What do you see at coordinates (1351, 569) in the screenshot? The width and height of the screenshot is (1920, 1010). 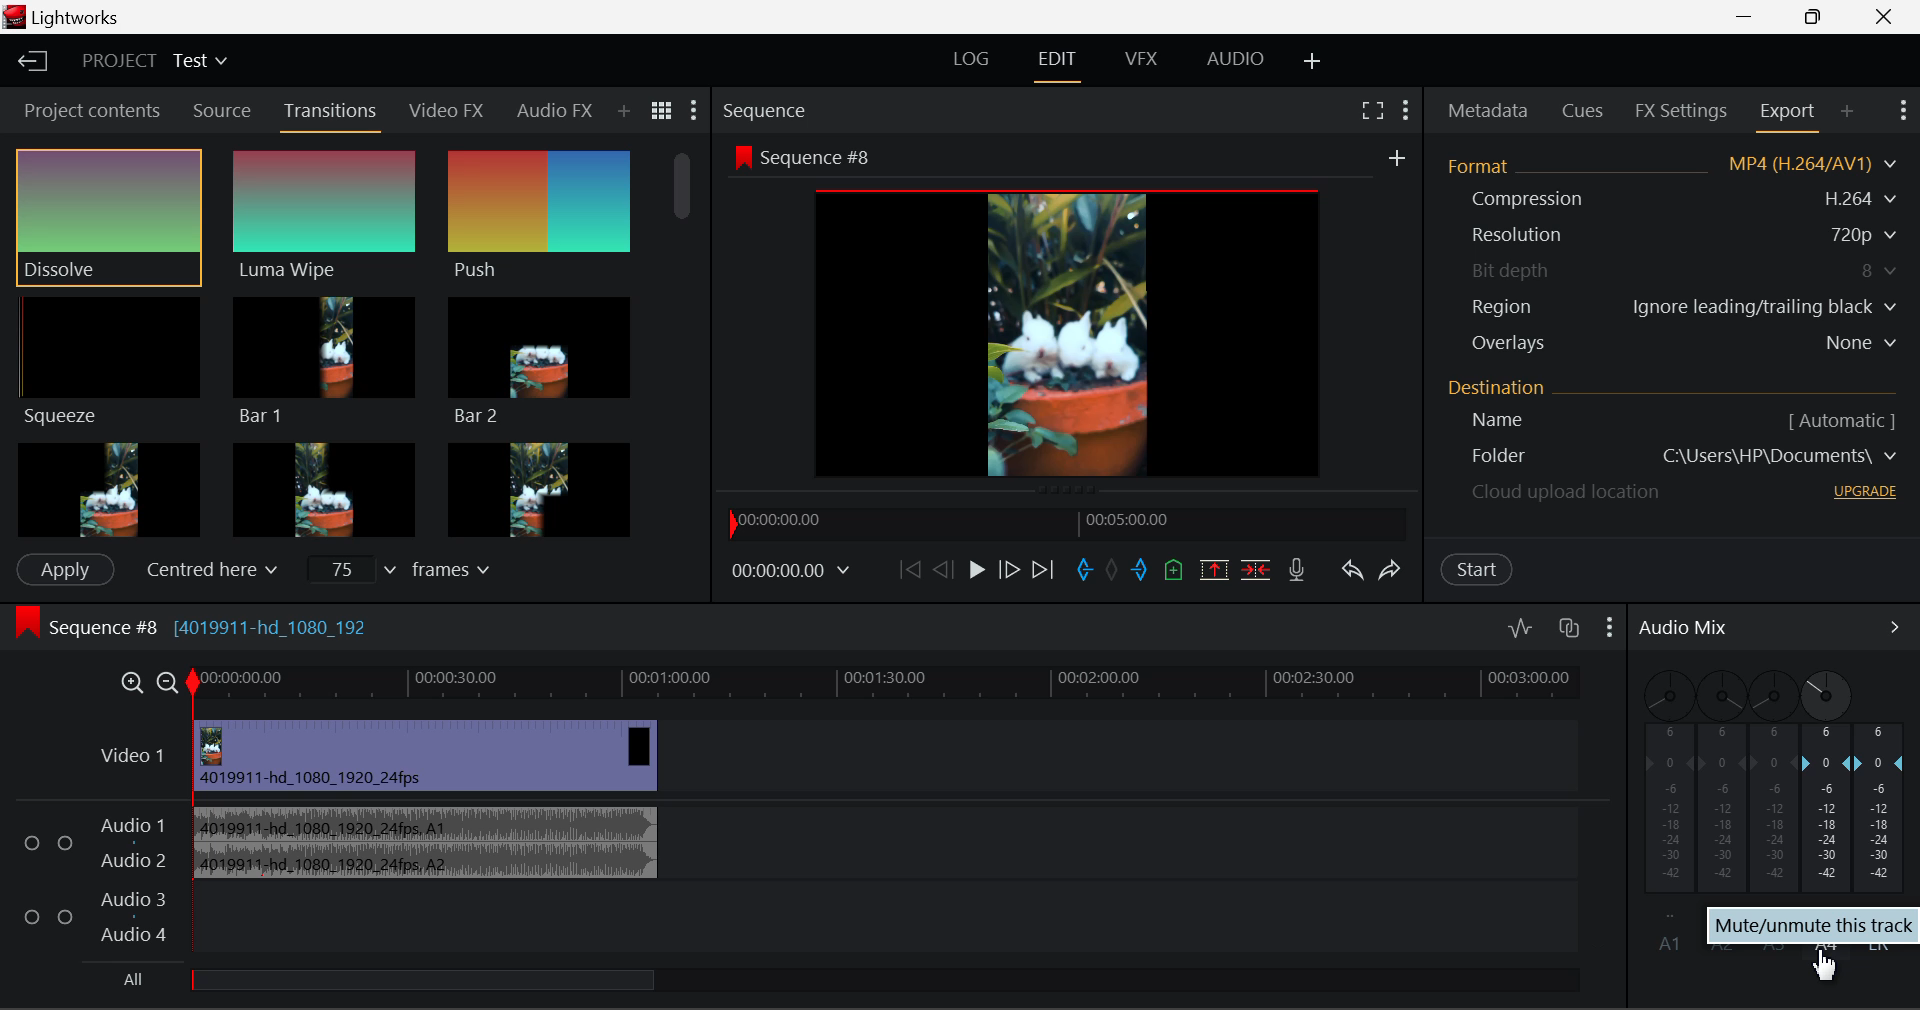 I see `Undo` at bounding box center [1351, 569].